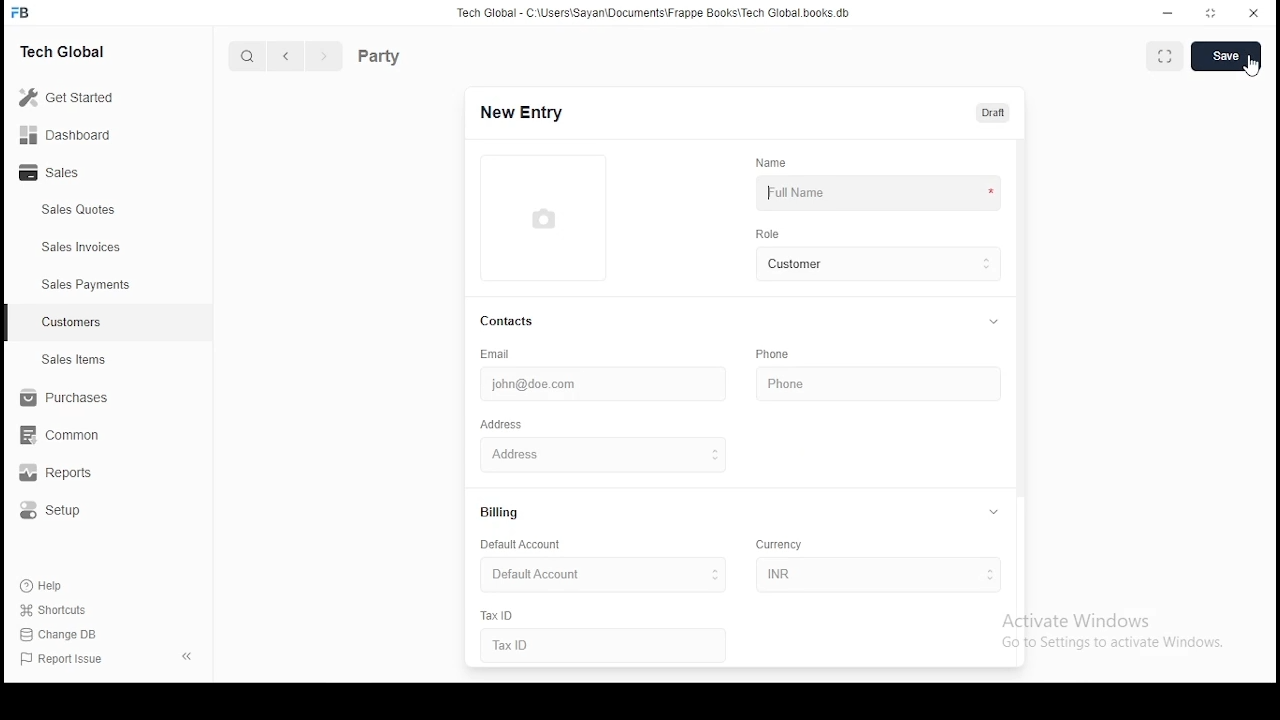 The width and height of the screenshot is (1280, 720). What do you see at coordinates (876, 191) in the screenshot?
I see `full name` at bounding box center [876, 191].